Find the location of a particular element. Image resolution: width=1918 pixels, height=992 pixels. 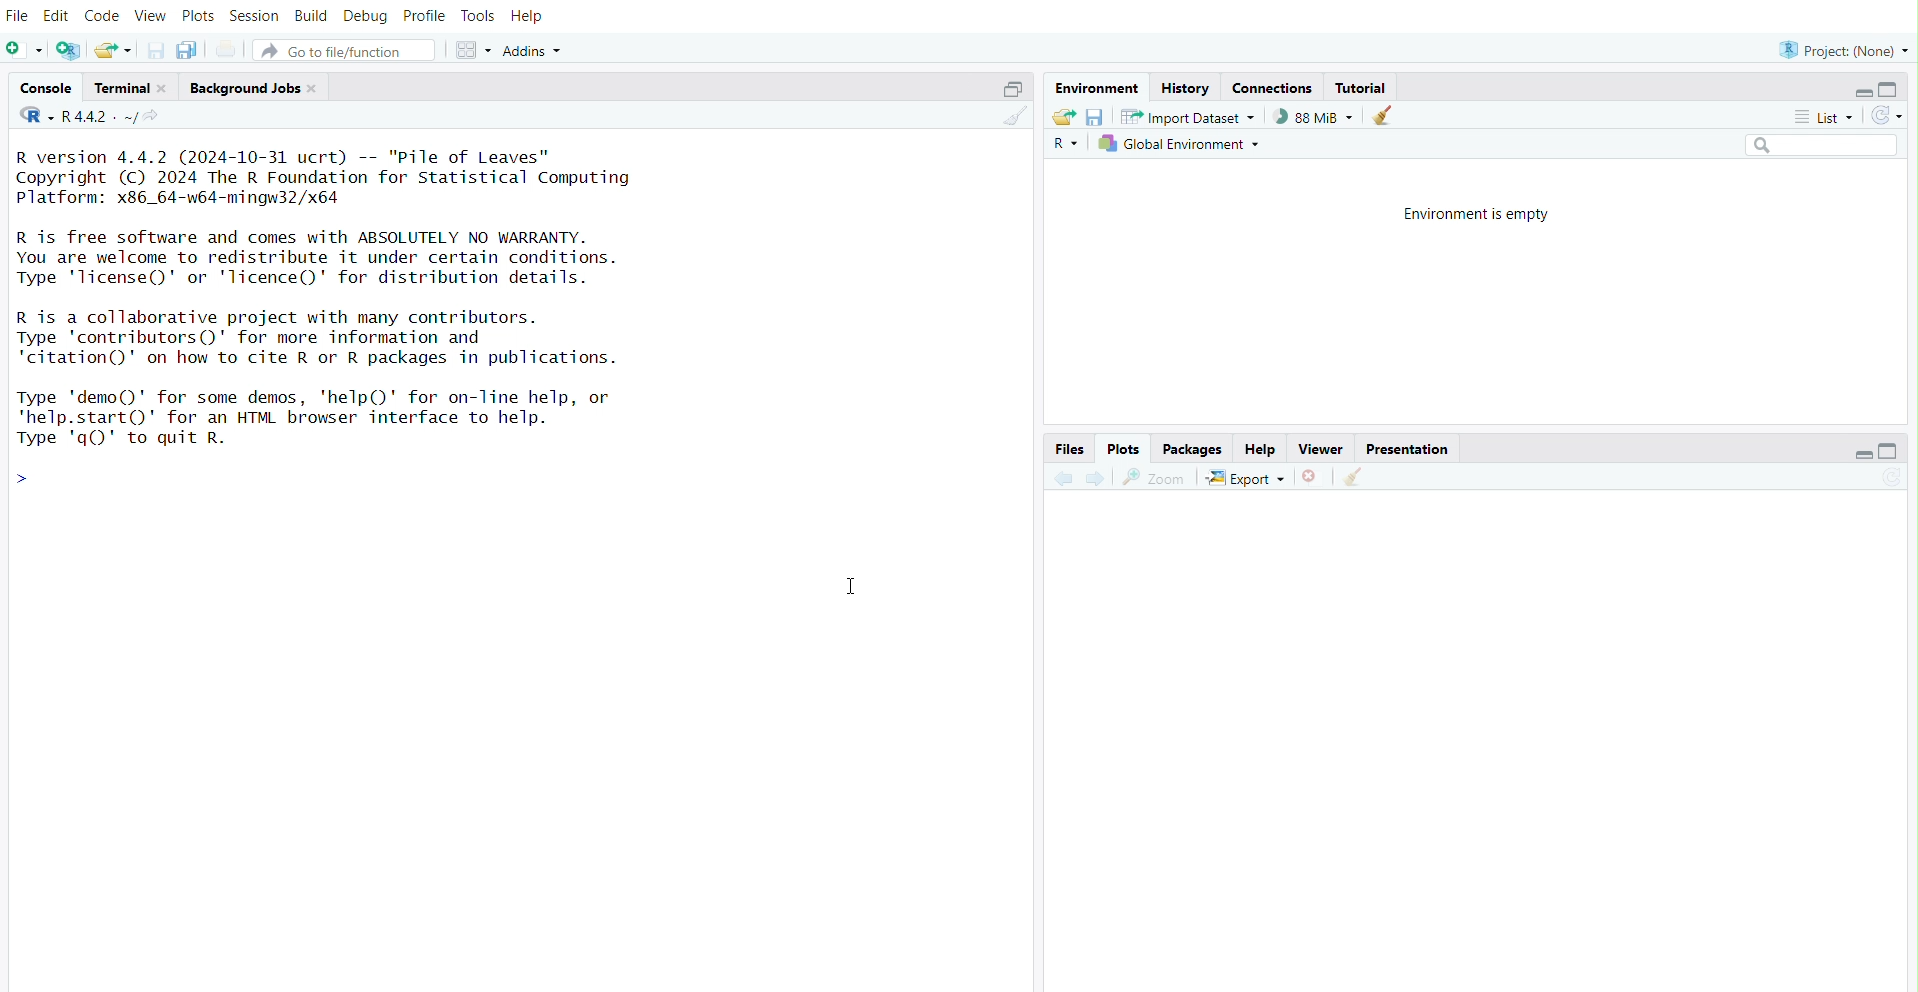

tools is located at coordinates (479, 13).